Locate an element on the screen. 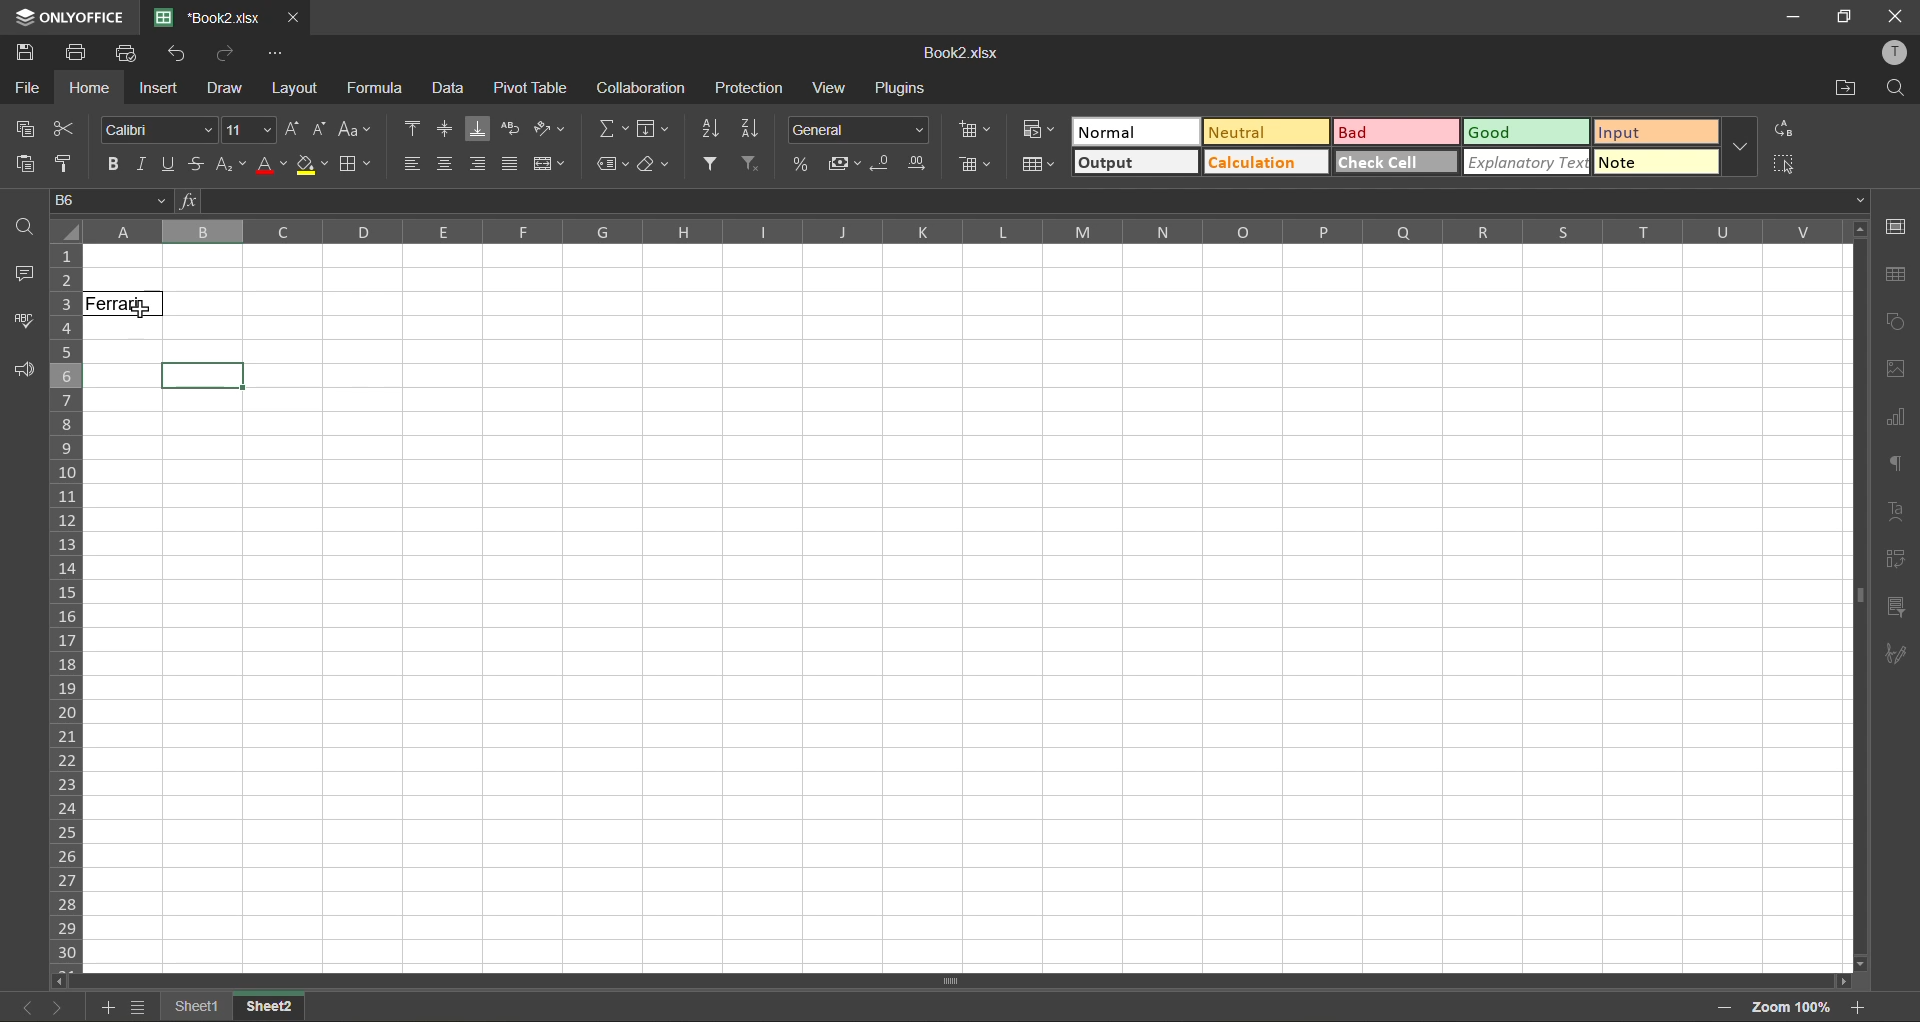  formula bar is located at coordinates (1023, 201).